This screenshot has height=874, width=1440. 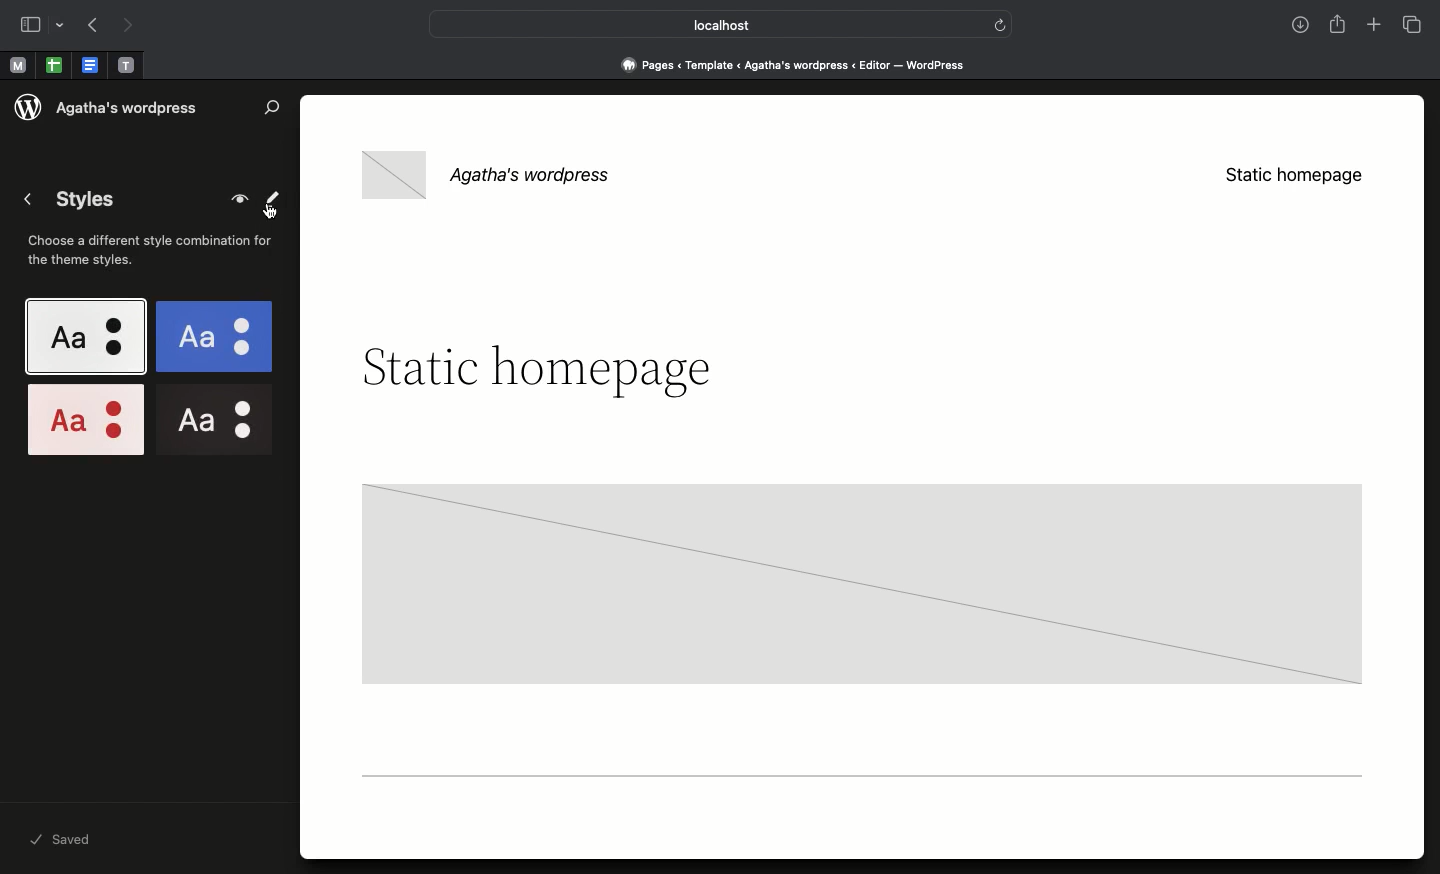 What do you see at coordinates (273, 196) in the screenshot?
I see `Edit` at bounding box center [273, 196].